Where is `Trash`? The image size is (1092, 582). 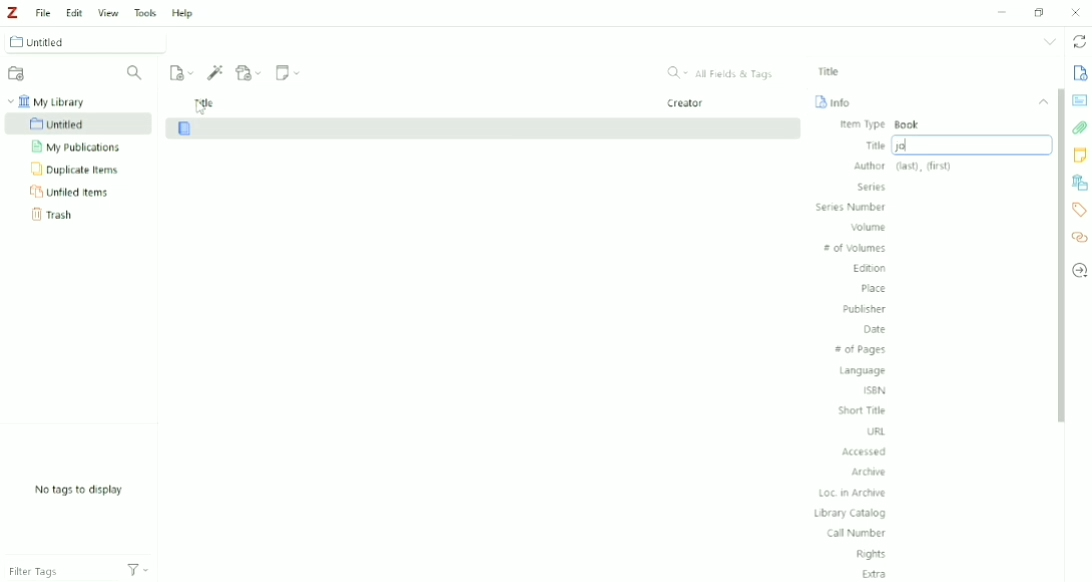 Trash is located at coordinates (61, 214).